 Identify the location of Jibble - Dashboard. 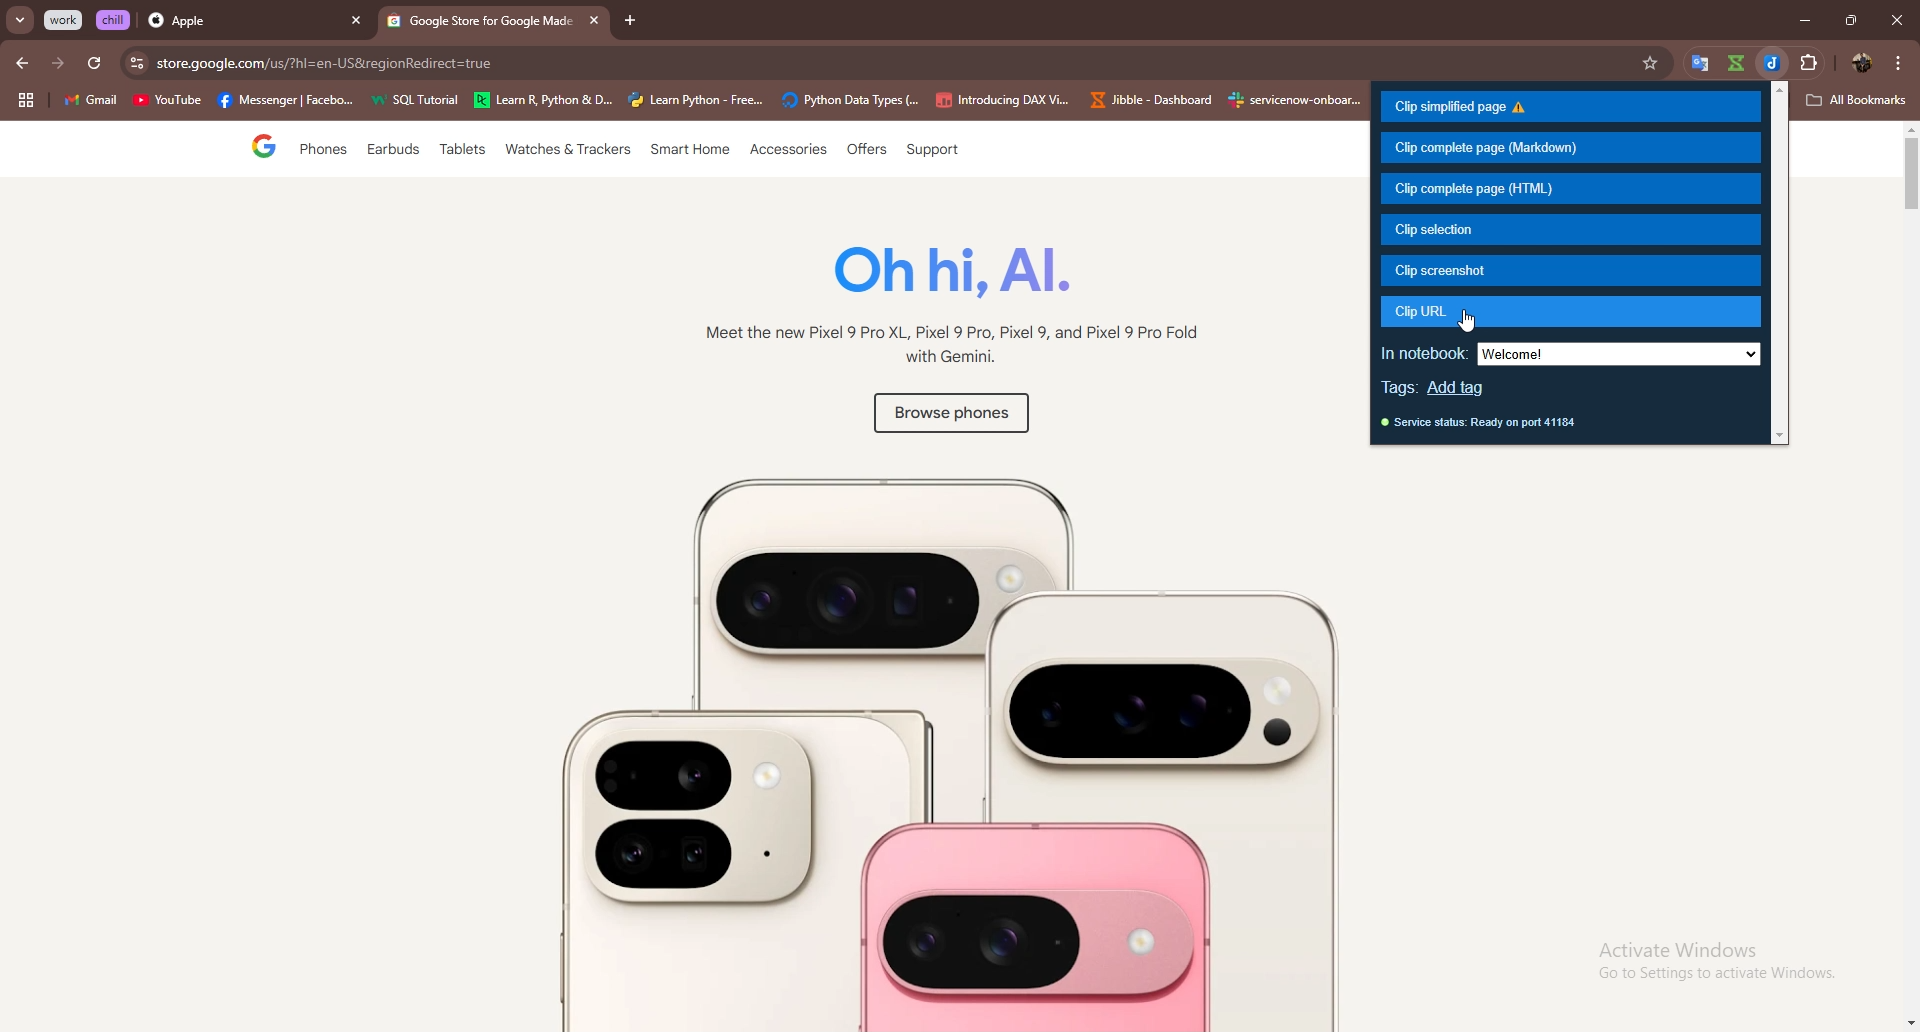
(1147, 100).